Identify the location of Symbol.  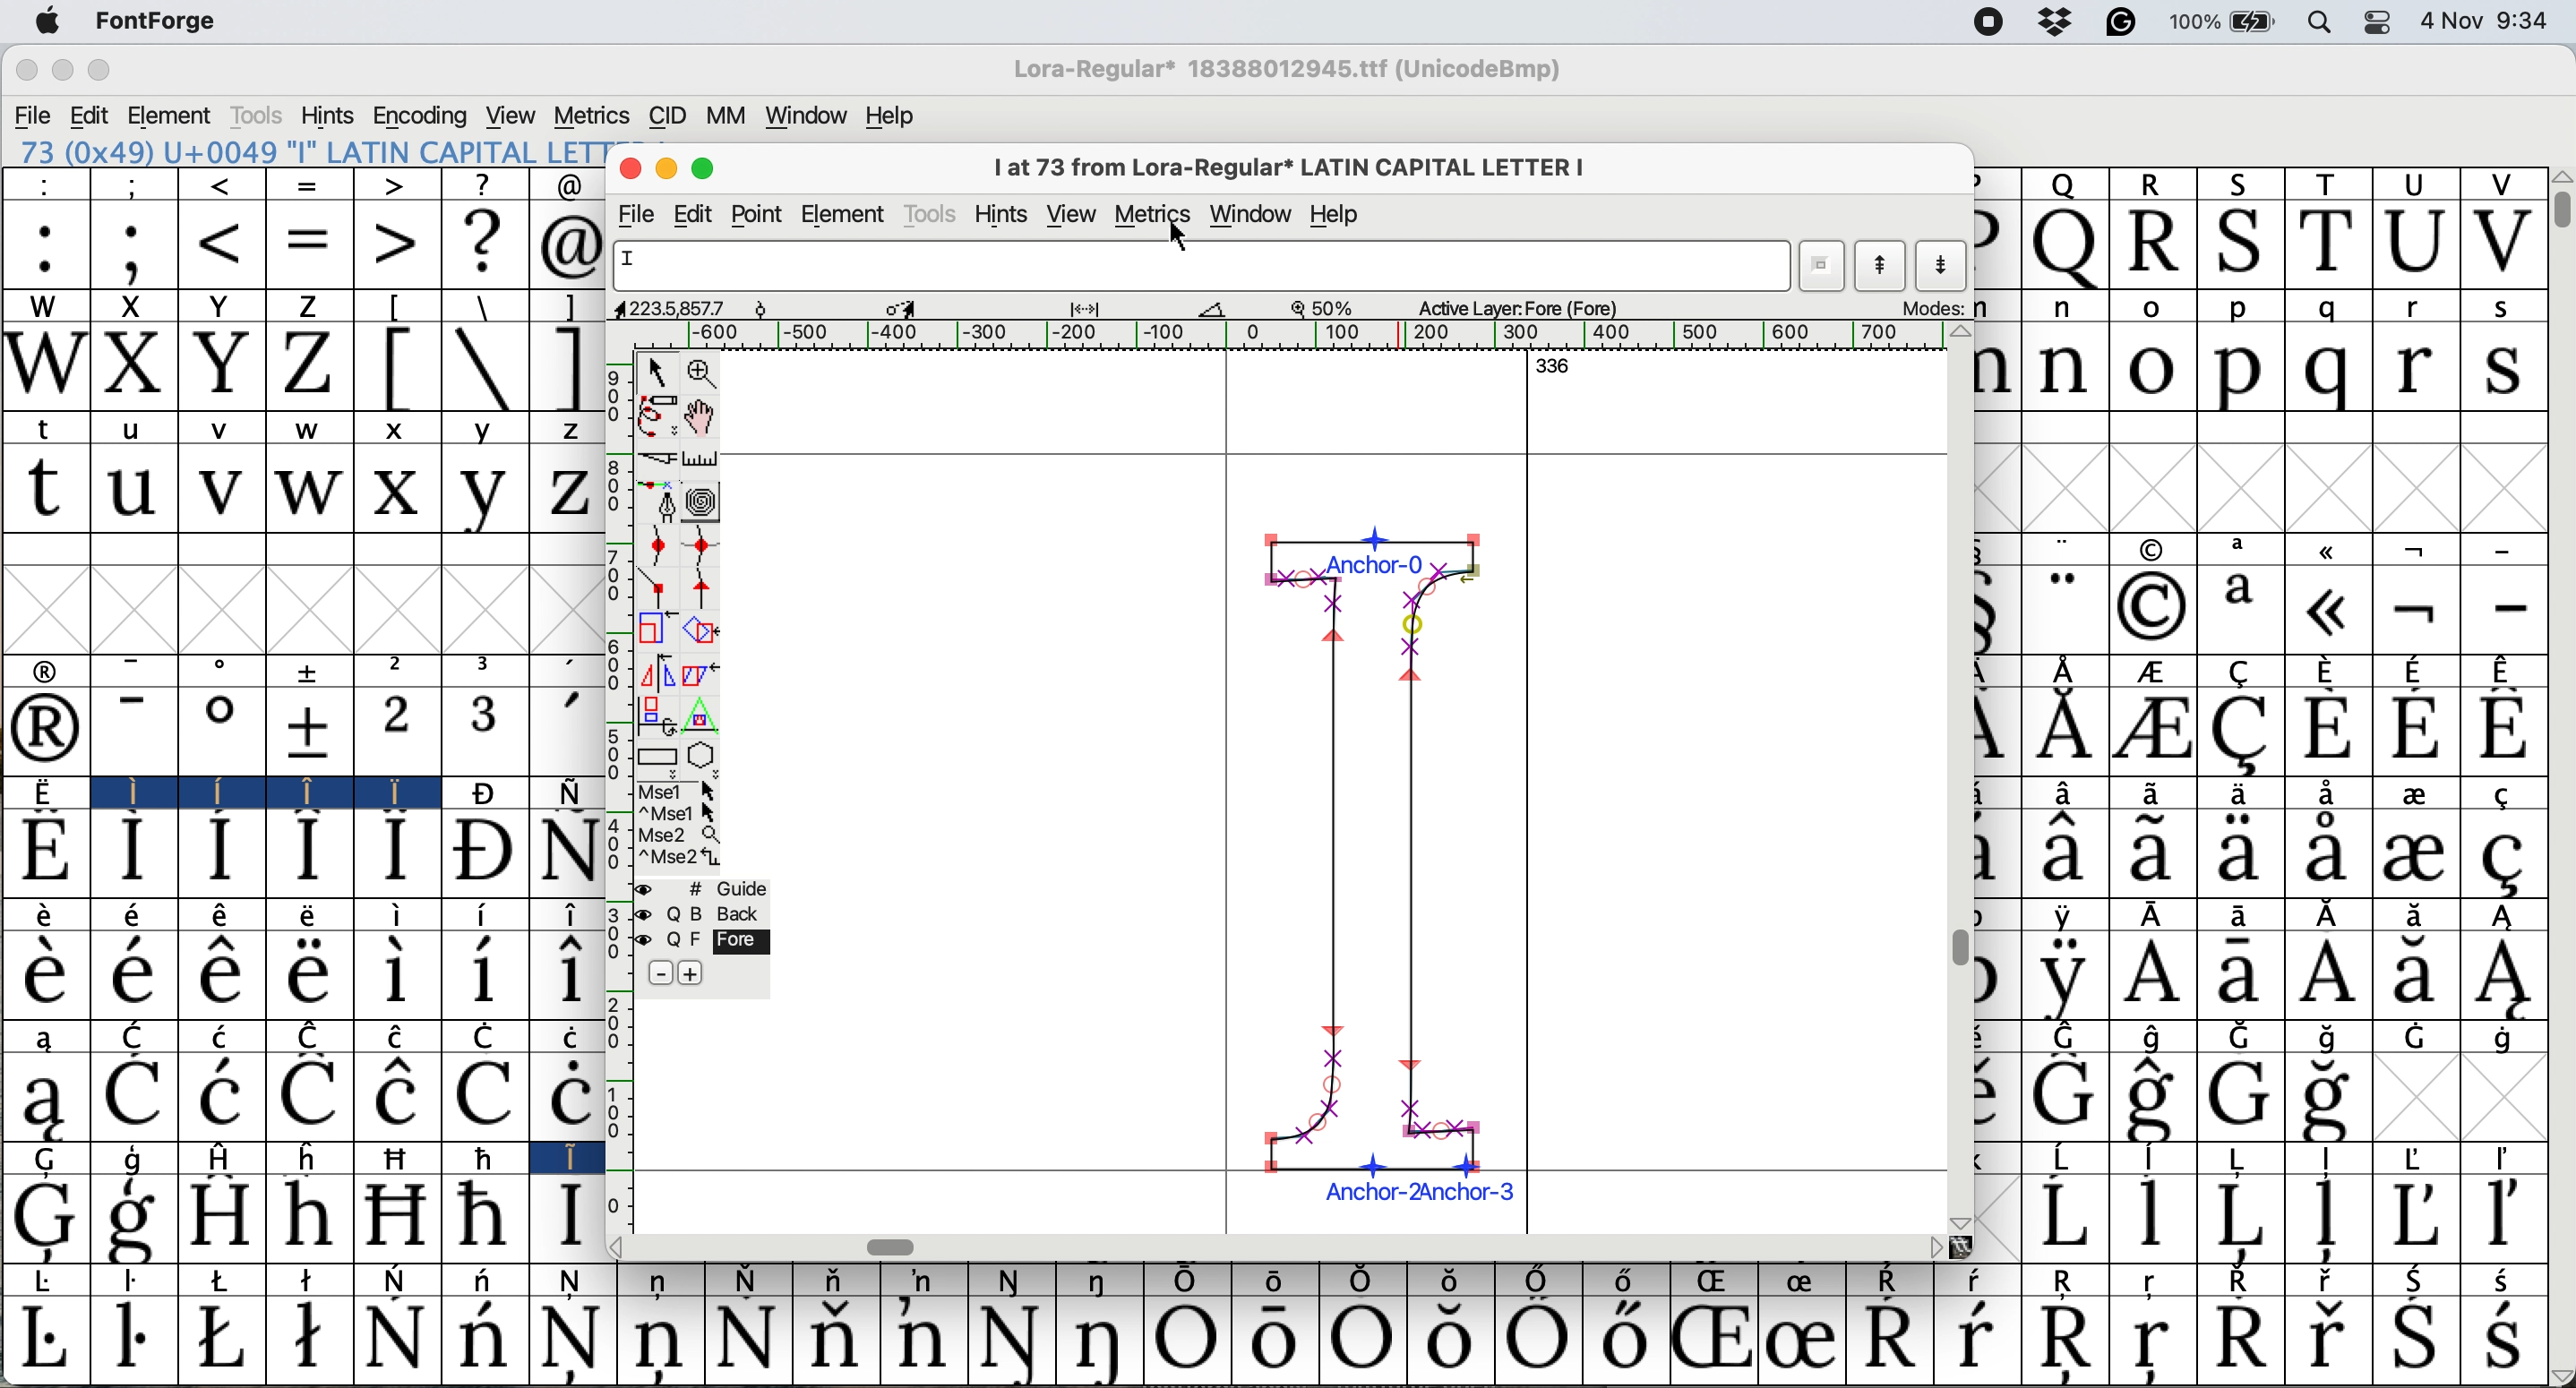
(2504, 1340).